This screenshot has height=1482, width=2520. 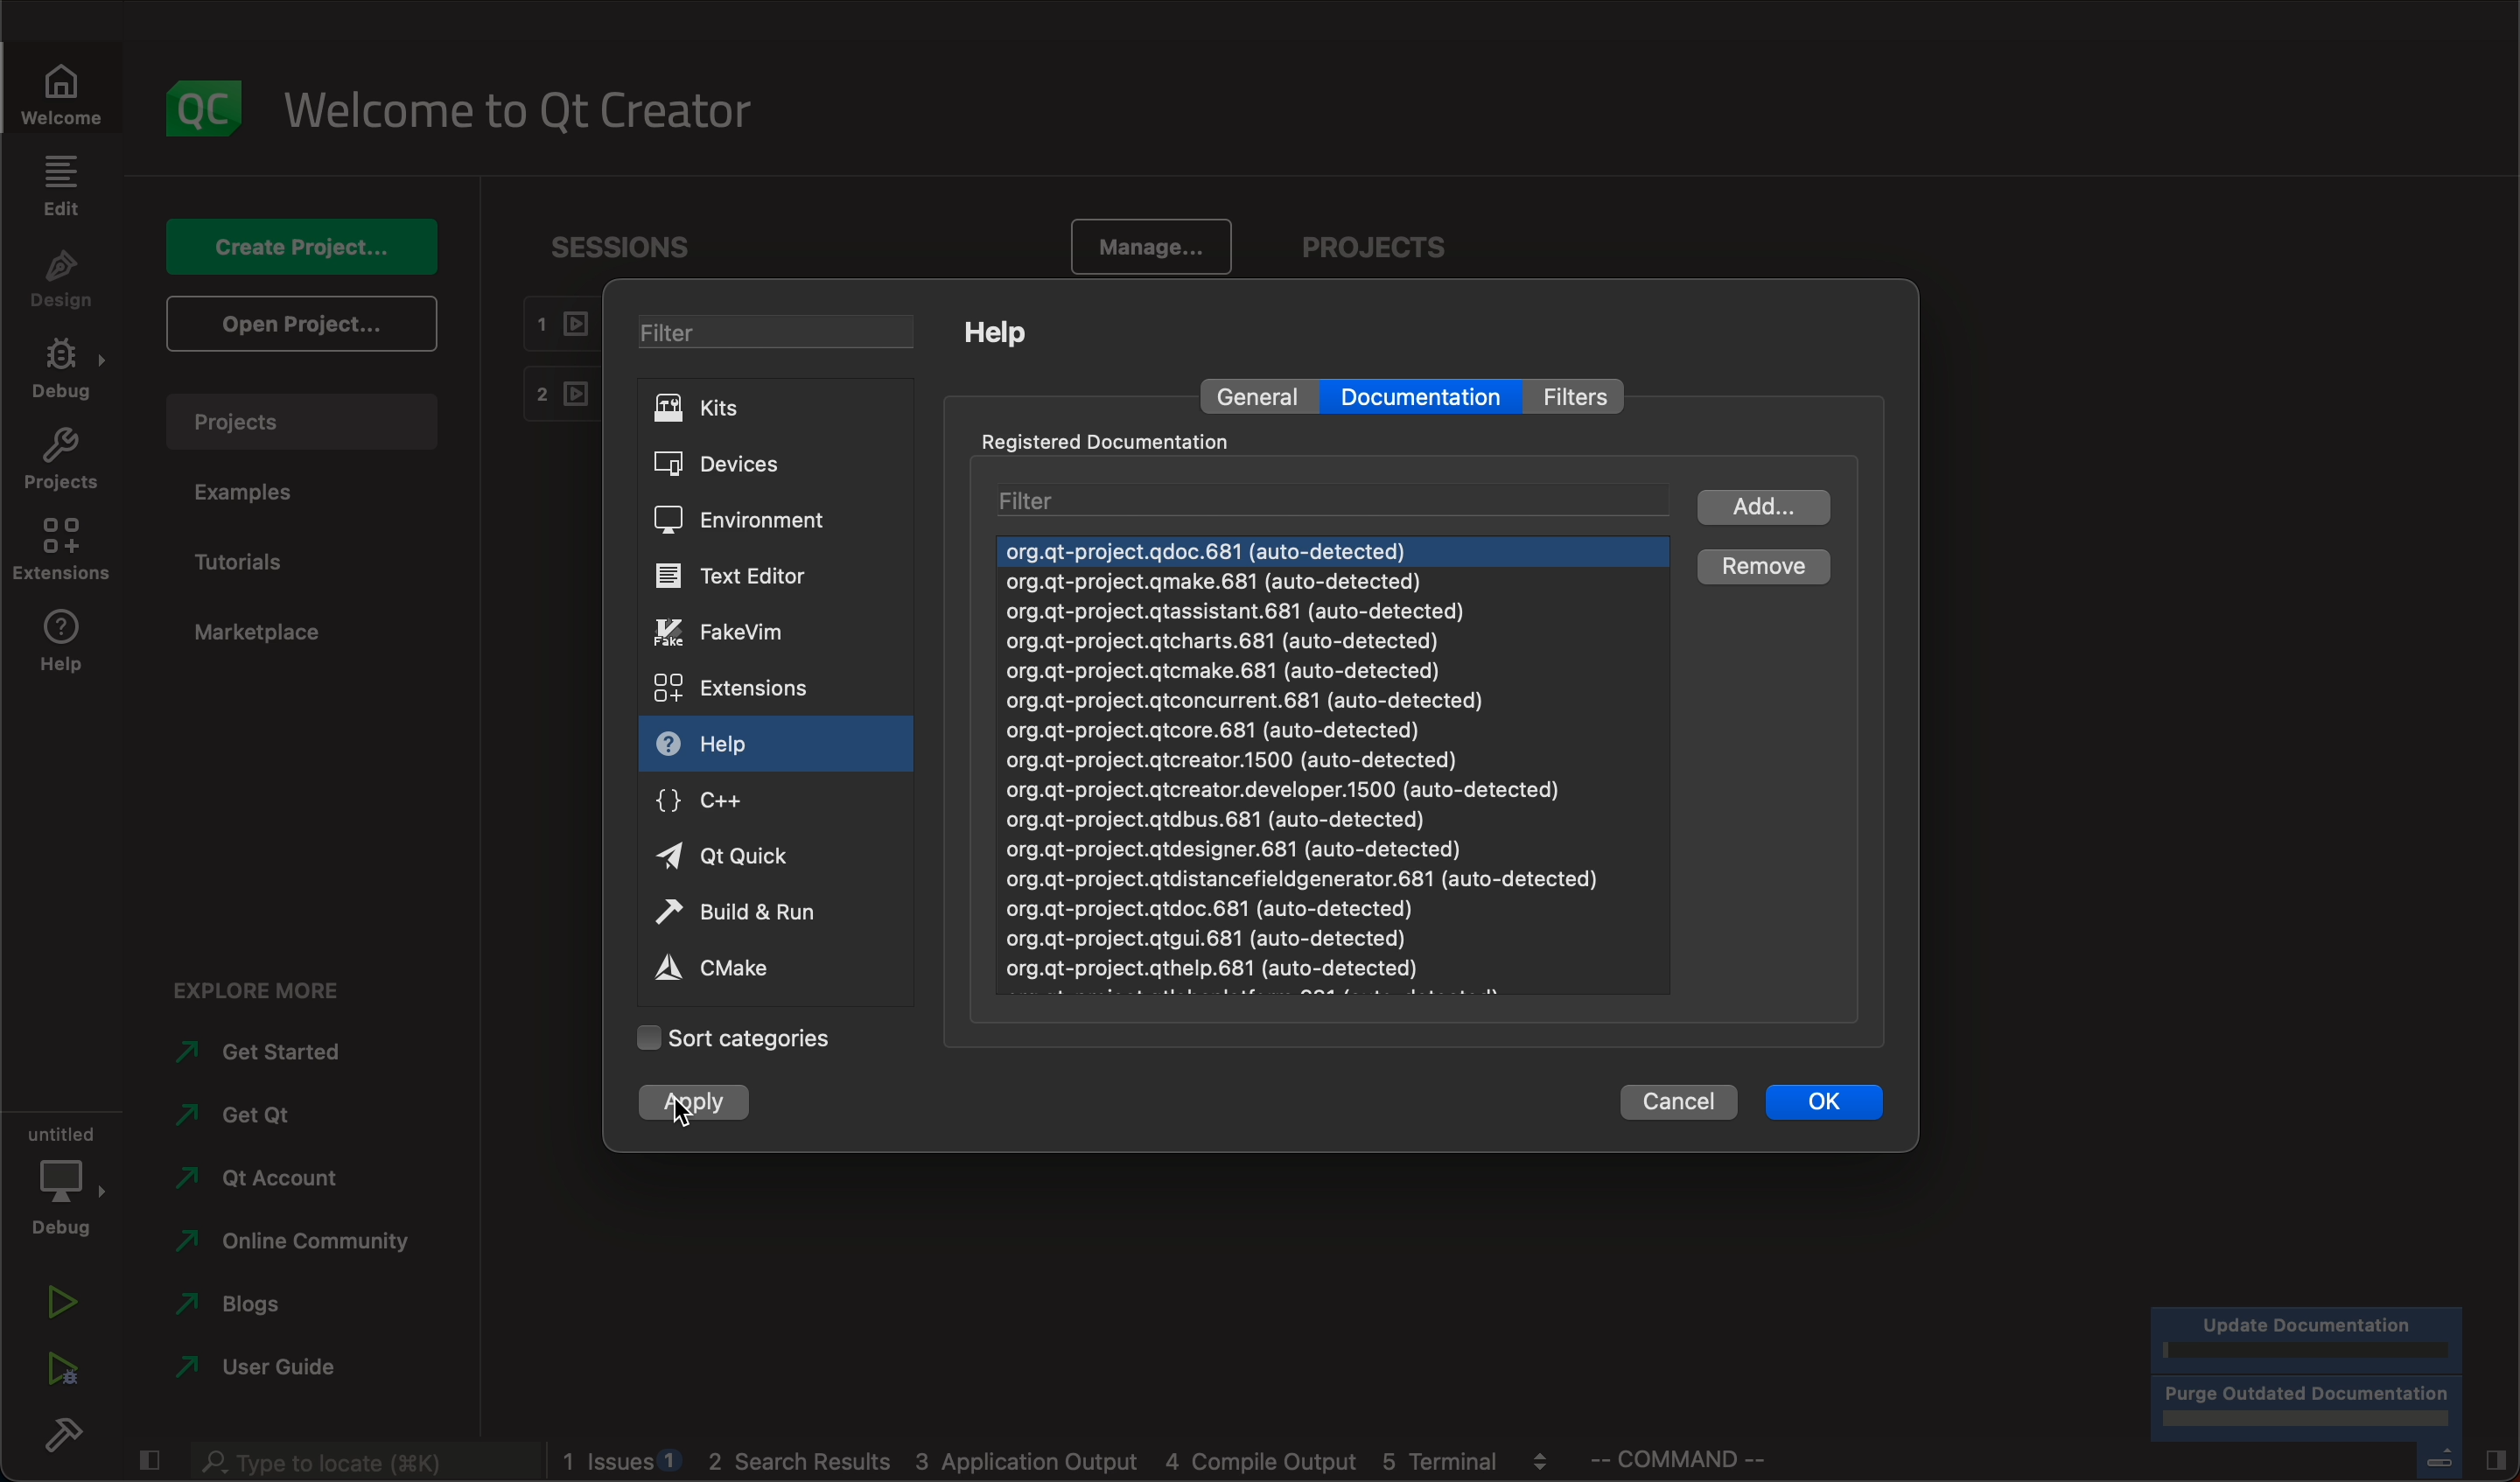 What do you see at coordinates (707, 1102) in the screenshot?
I see `clicked` at bounding box center [707, 1102].